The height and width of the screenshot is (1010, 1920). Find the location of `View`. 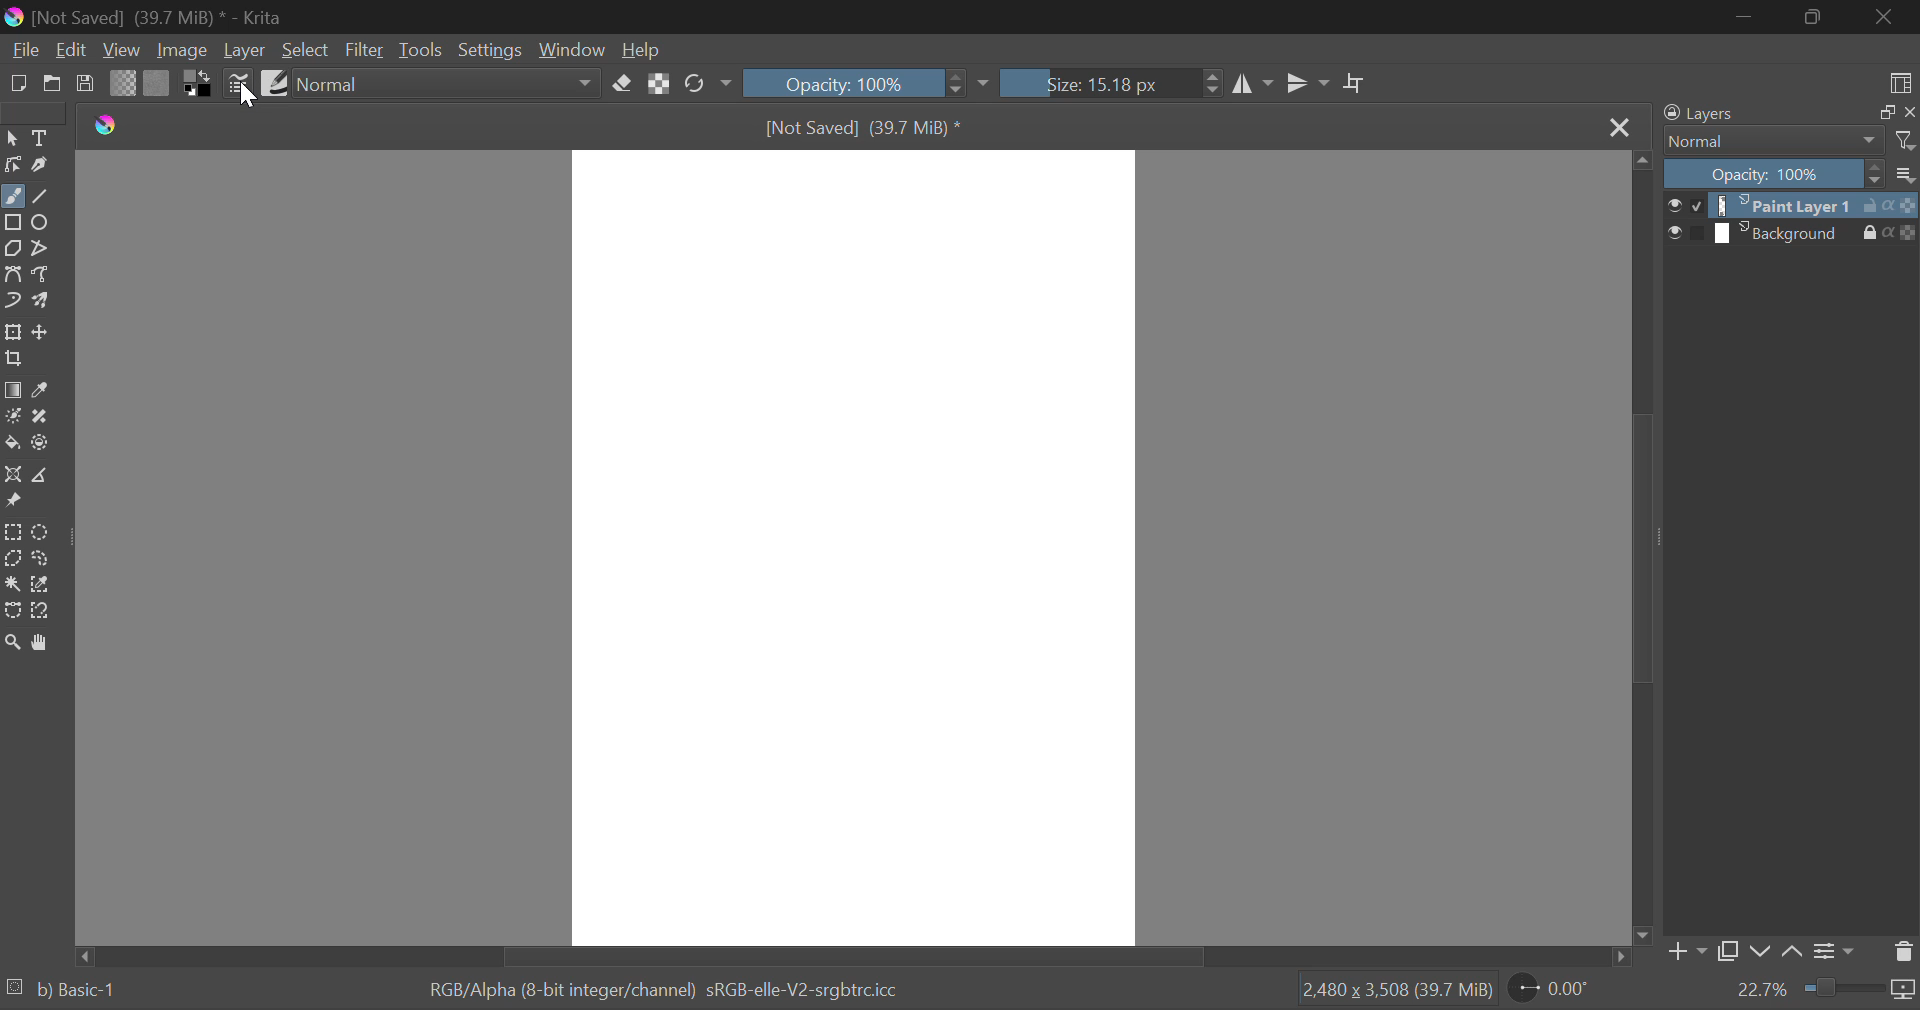

View is located at coordinates (122, 50).